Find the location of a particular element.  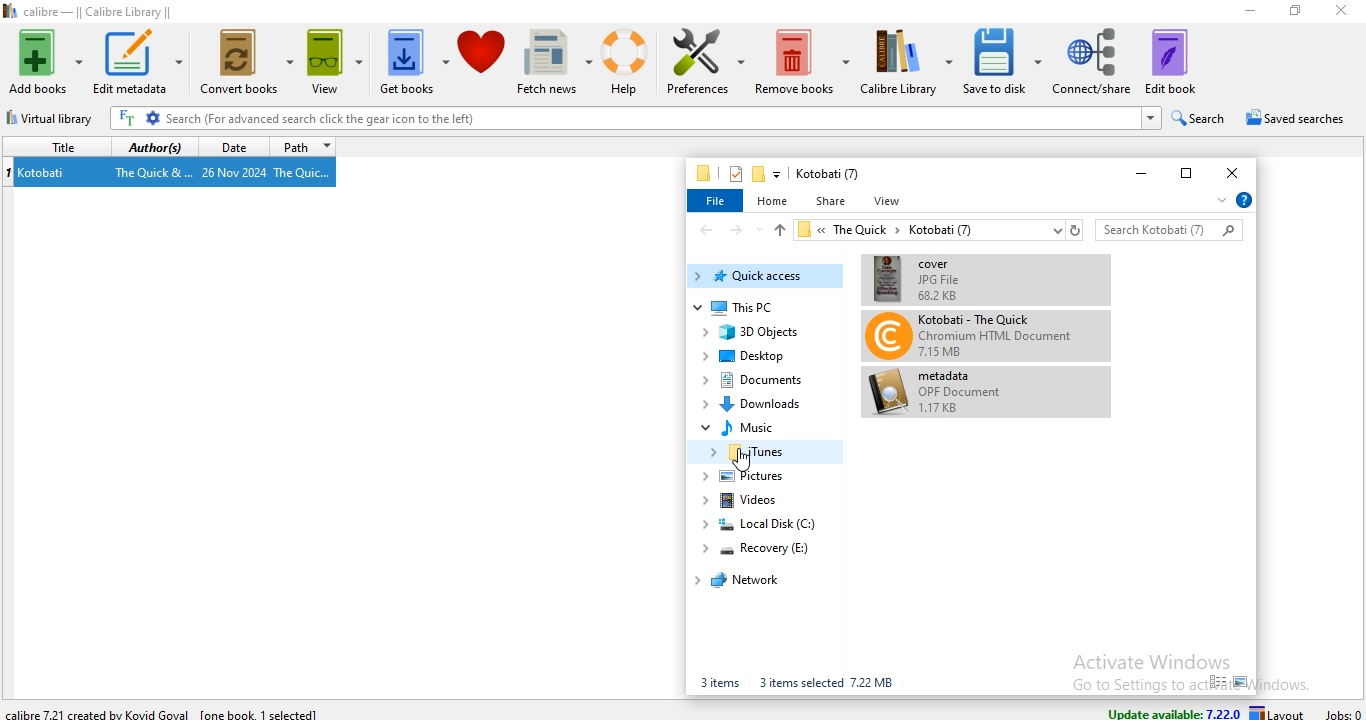

documents is located at coordinates (759, 381).